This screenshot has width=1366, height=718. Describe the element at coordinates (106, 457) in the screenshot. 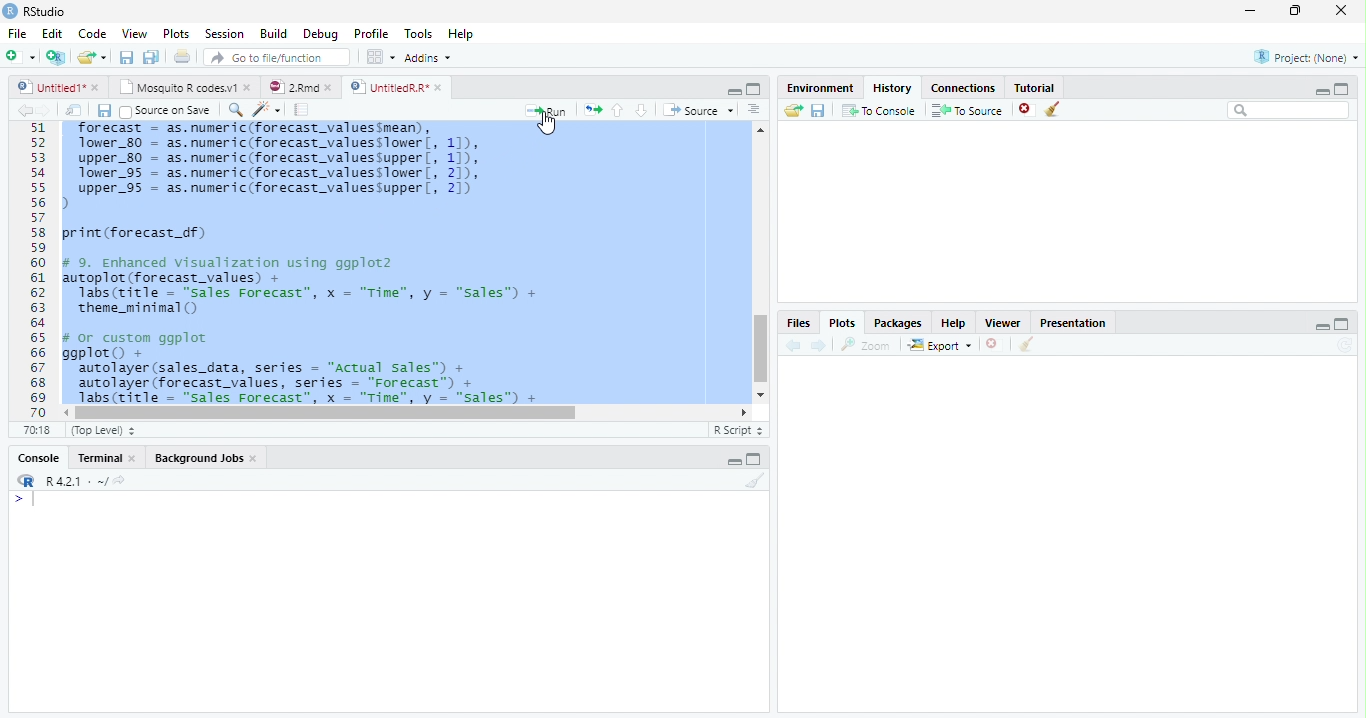

I see `Terminal` at that location.